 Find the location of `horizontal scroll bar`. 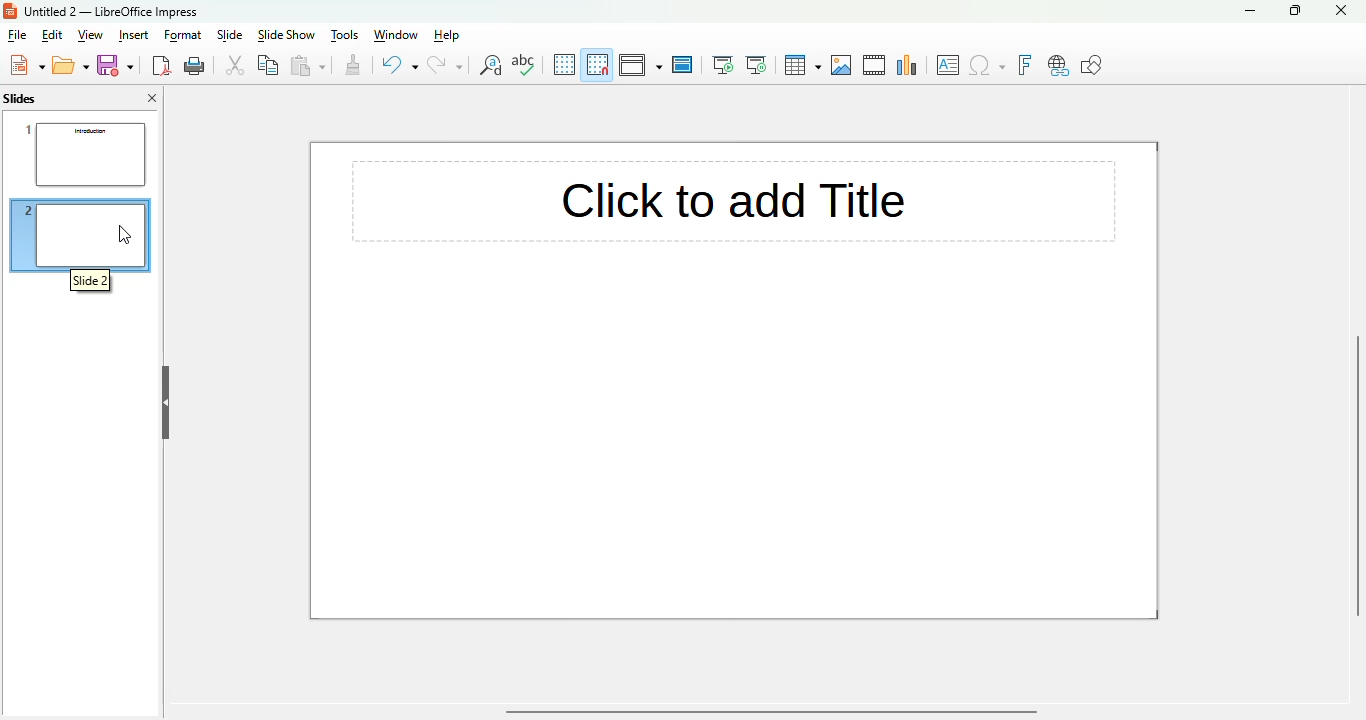

horizontal scroll bar is located at coordinates (771, 712).